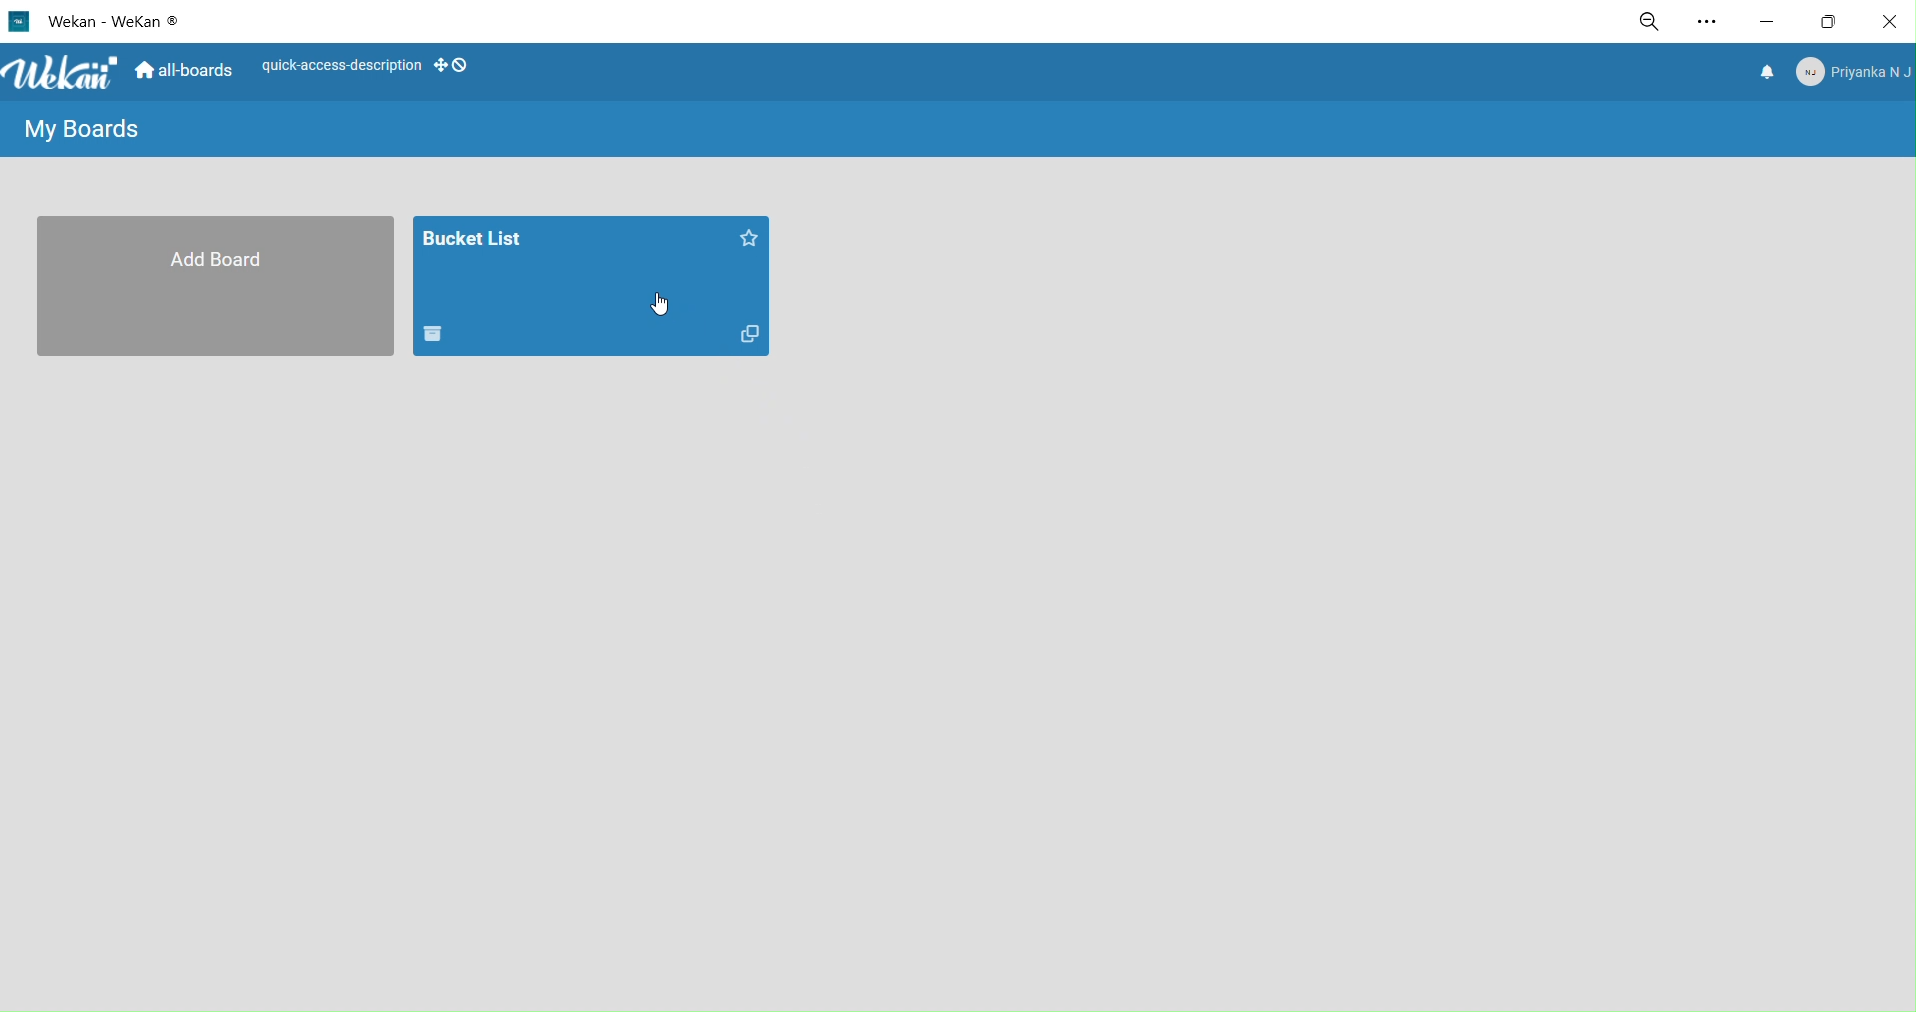 This screenshot has width=1916, height=1012. Describe the element at coordinates (751, 239) in the screenshot. I see `star` at that location.